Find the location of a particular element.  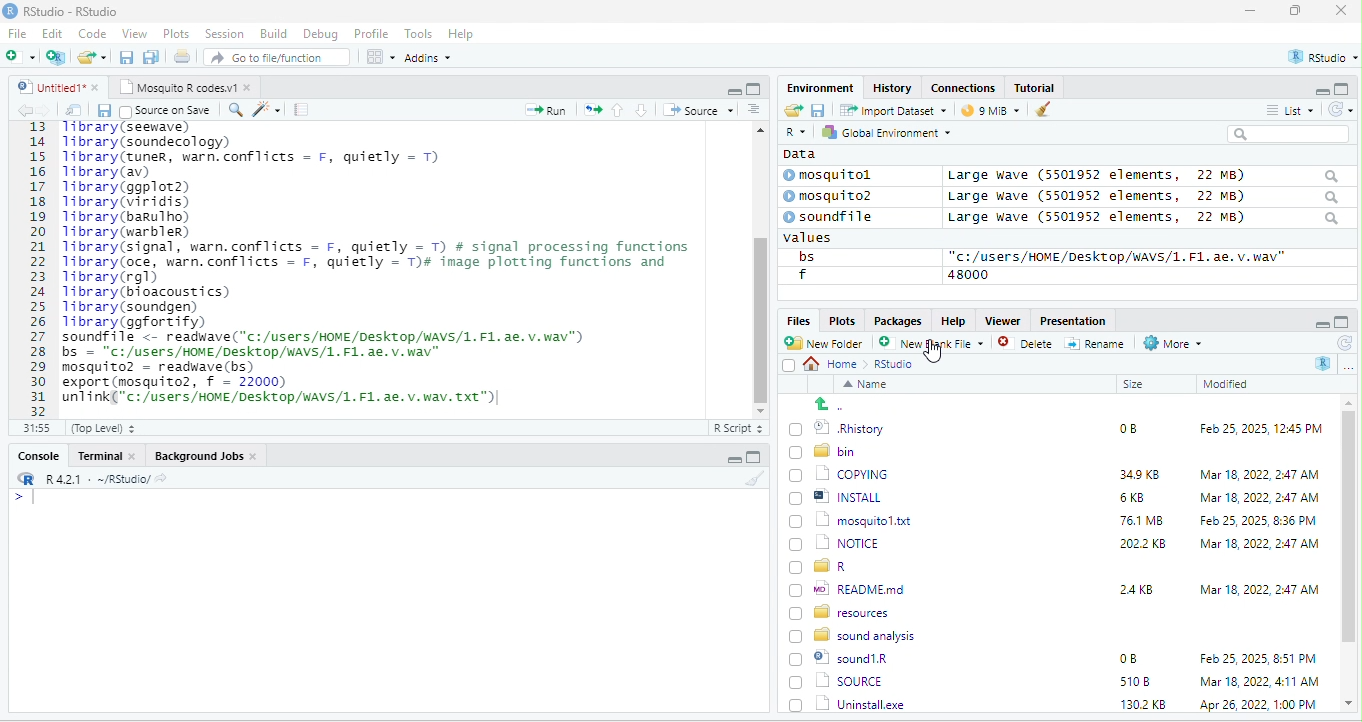

File is located at coordinates (17, 33).